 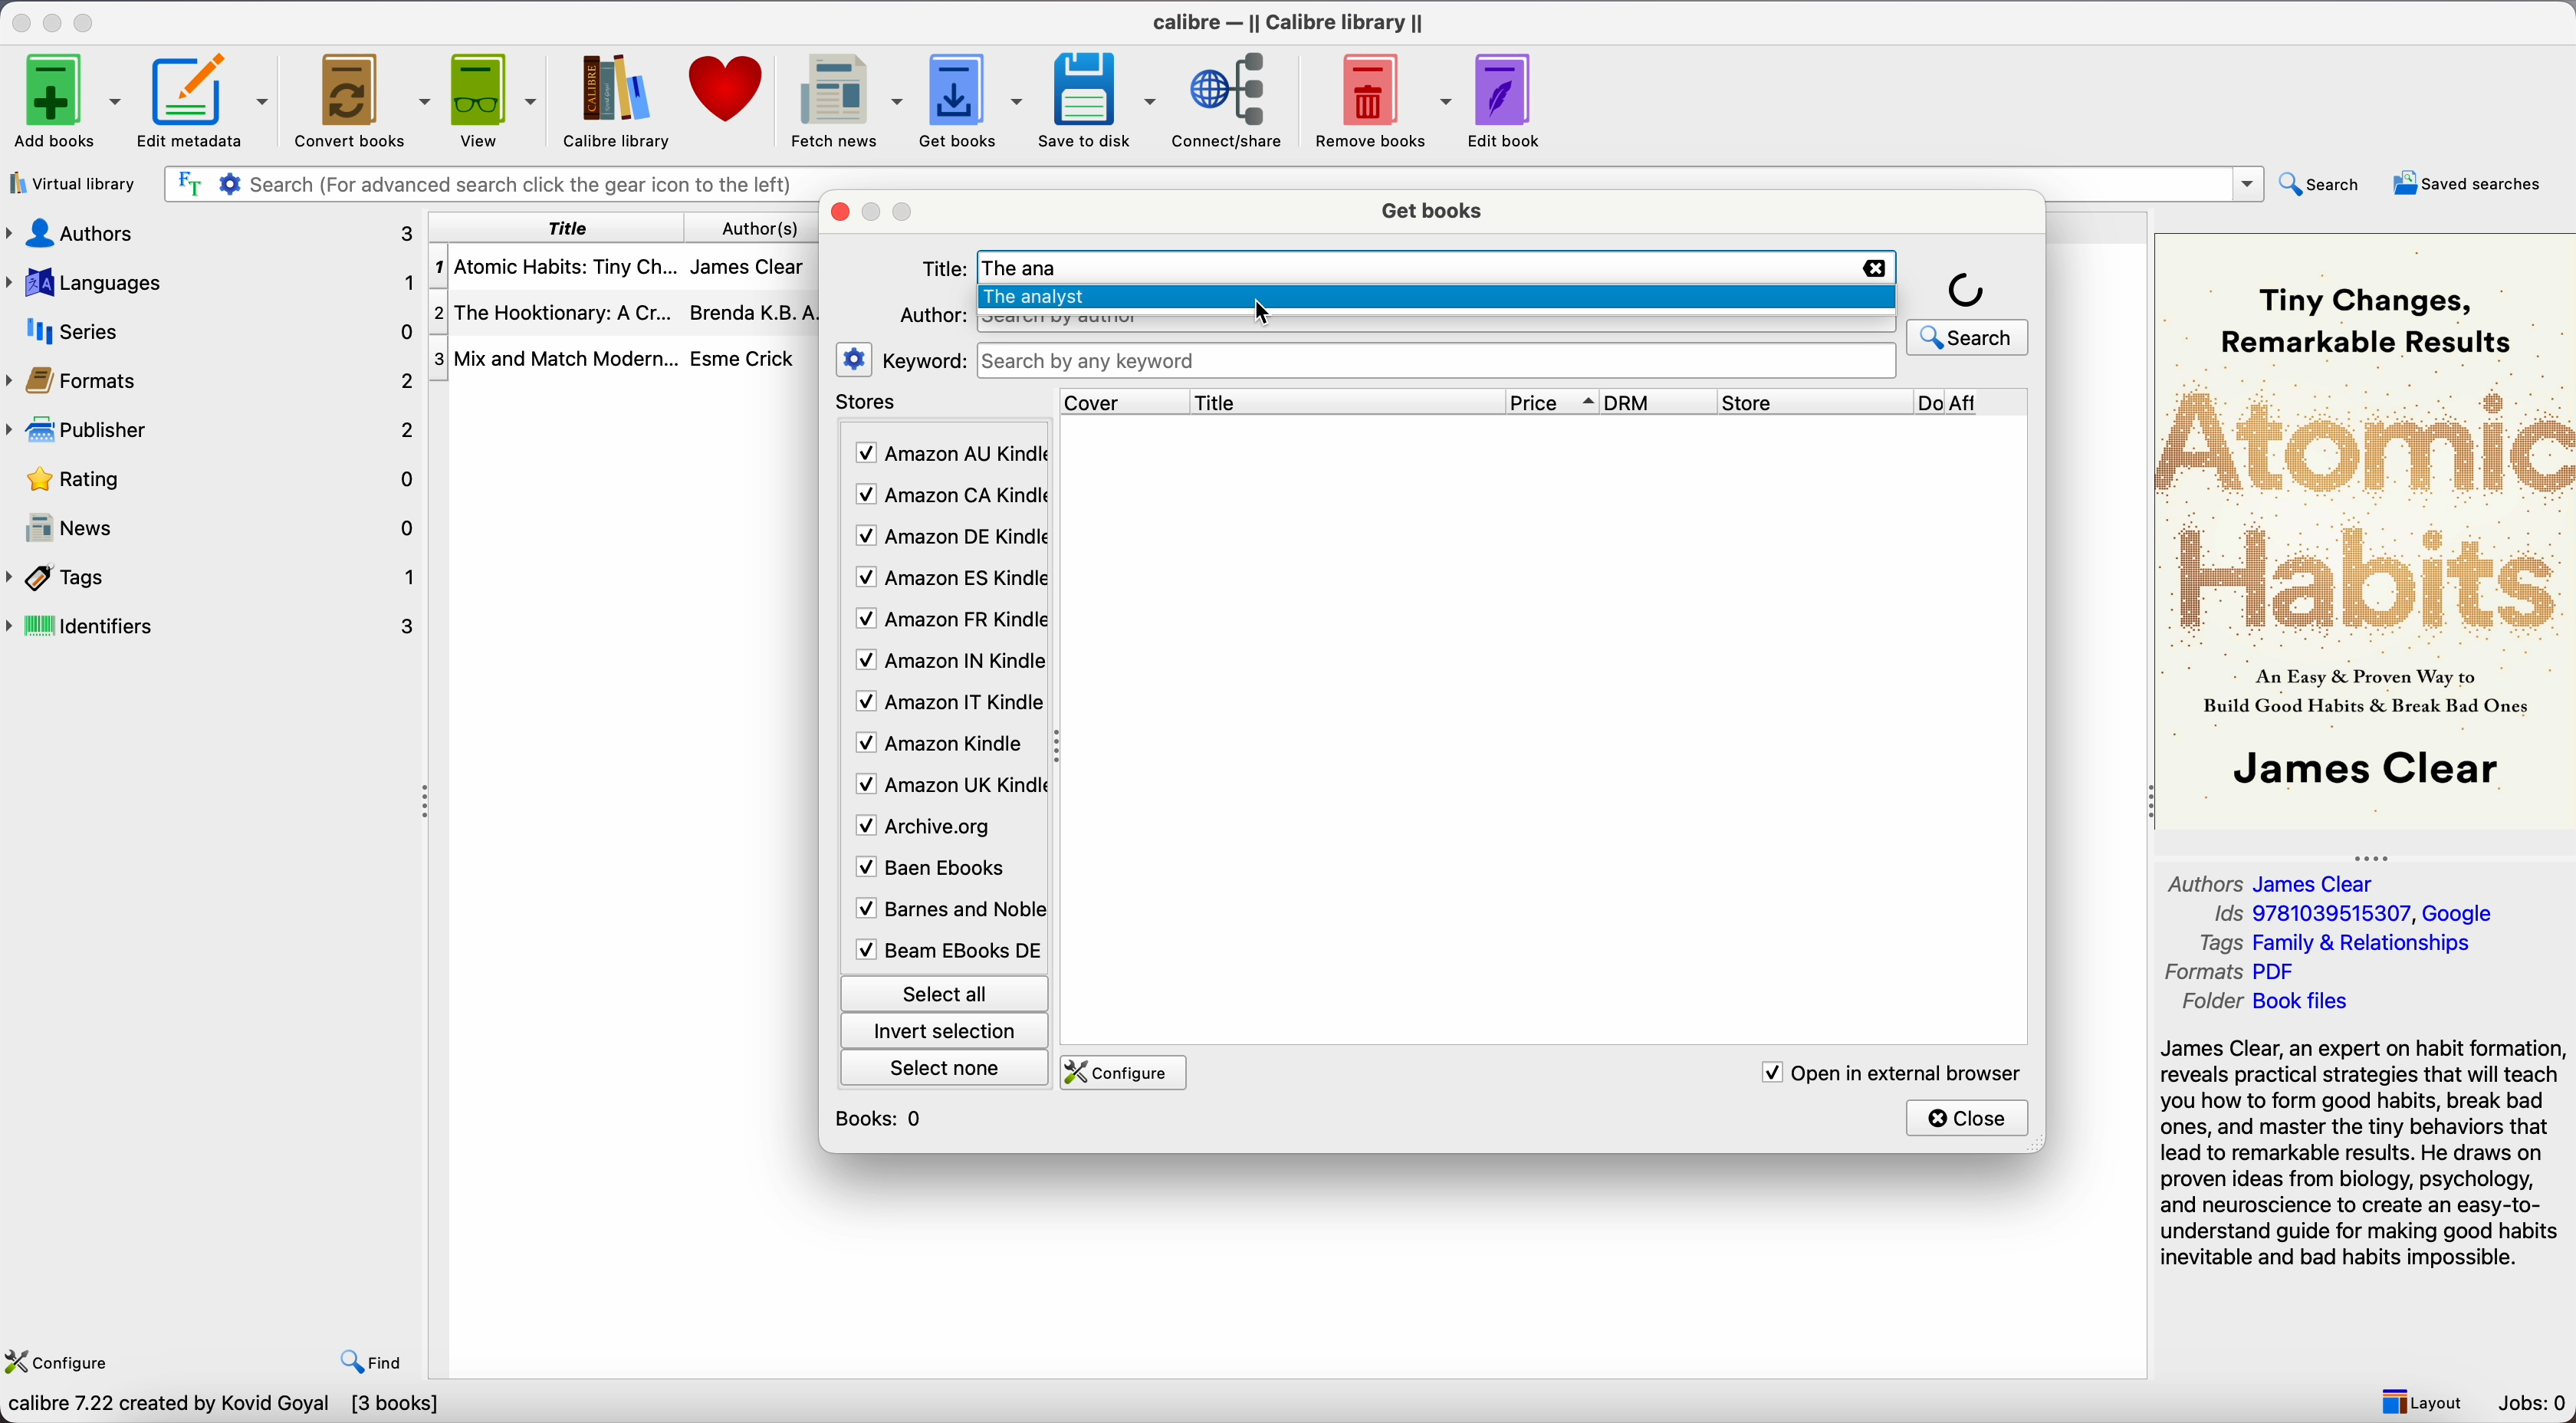 What do you see at coordinates (1127, 1073) in the screenshot?
I see `configure` at bounding box center [1127, 1073].